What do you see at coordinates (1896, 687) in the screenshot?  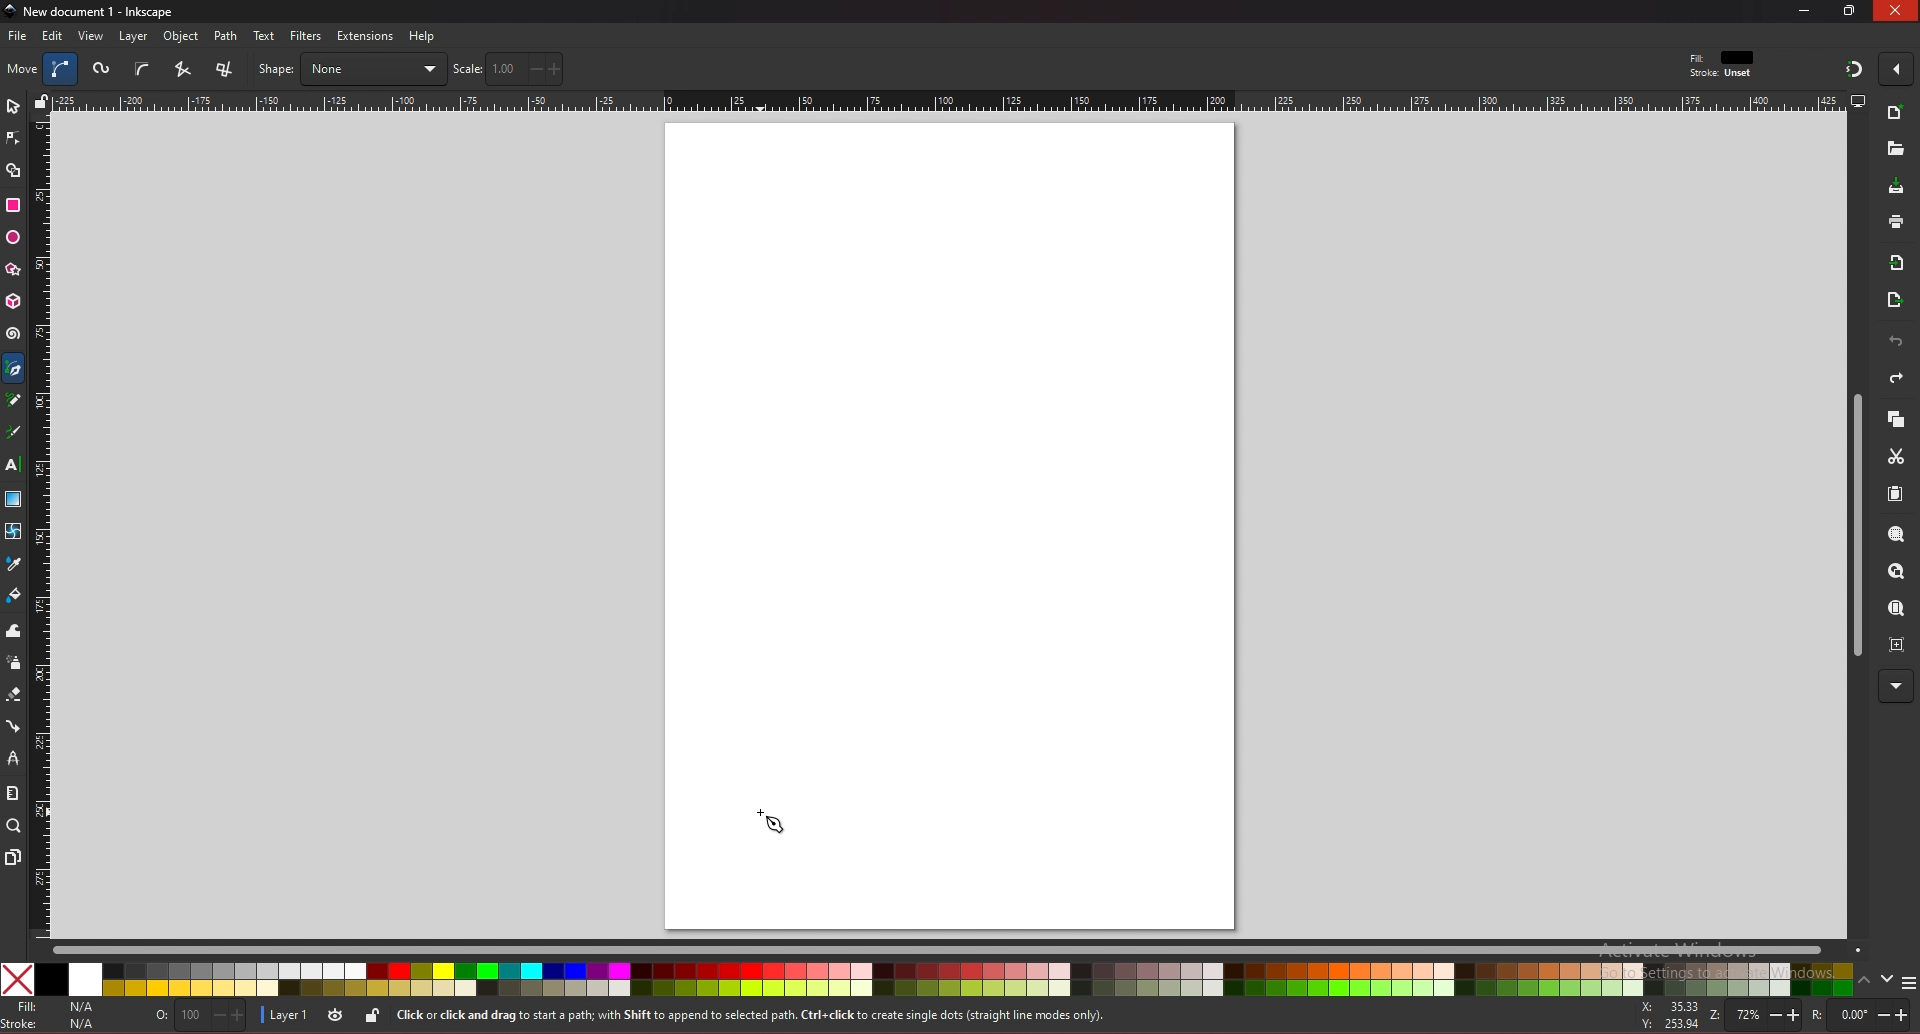 I see `more` at bounding box center [1896, 687].